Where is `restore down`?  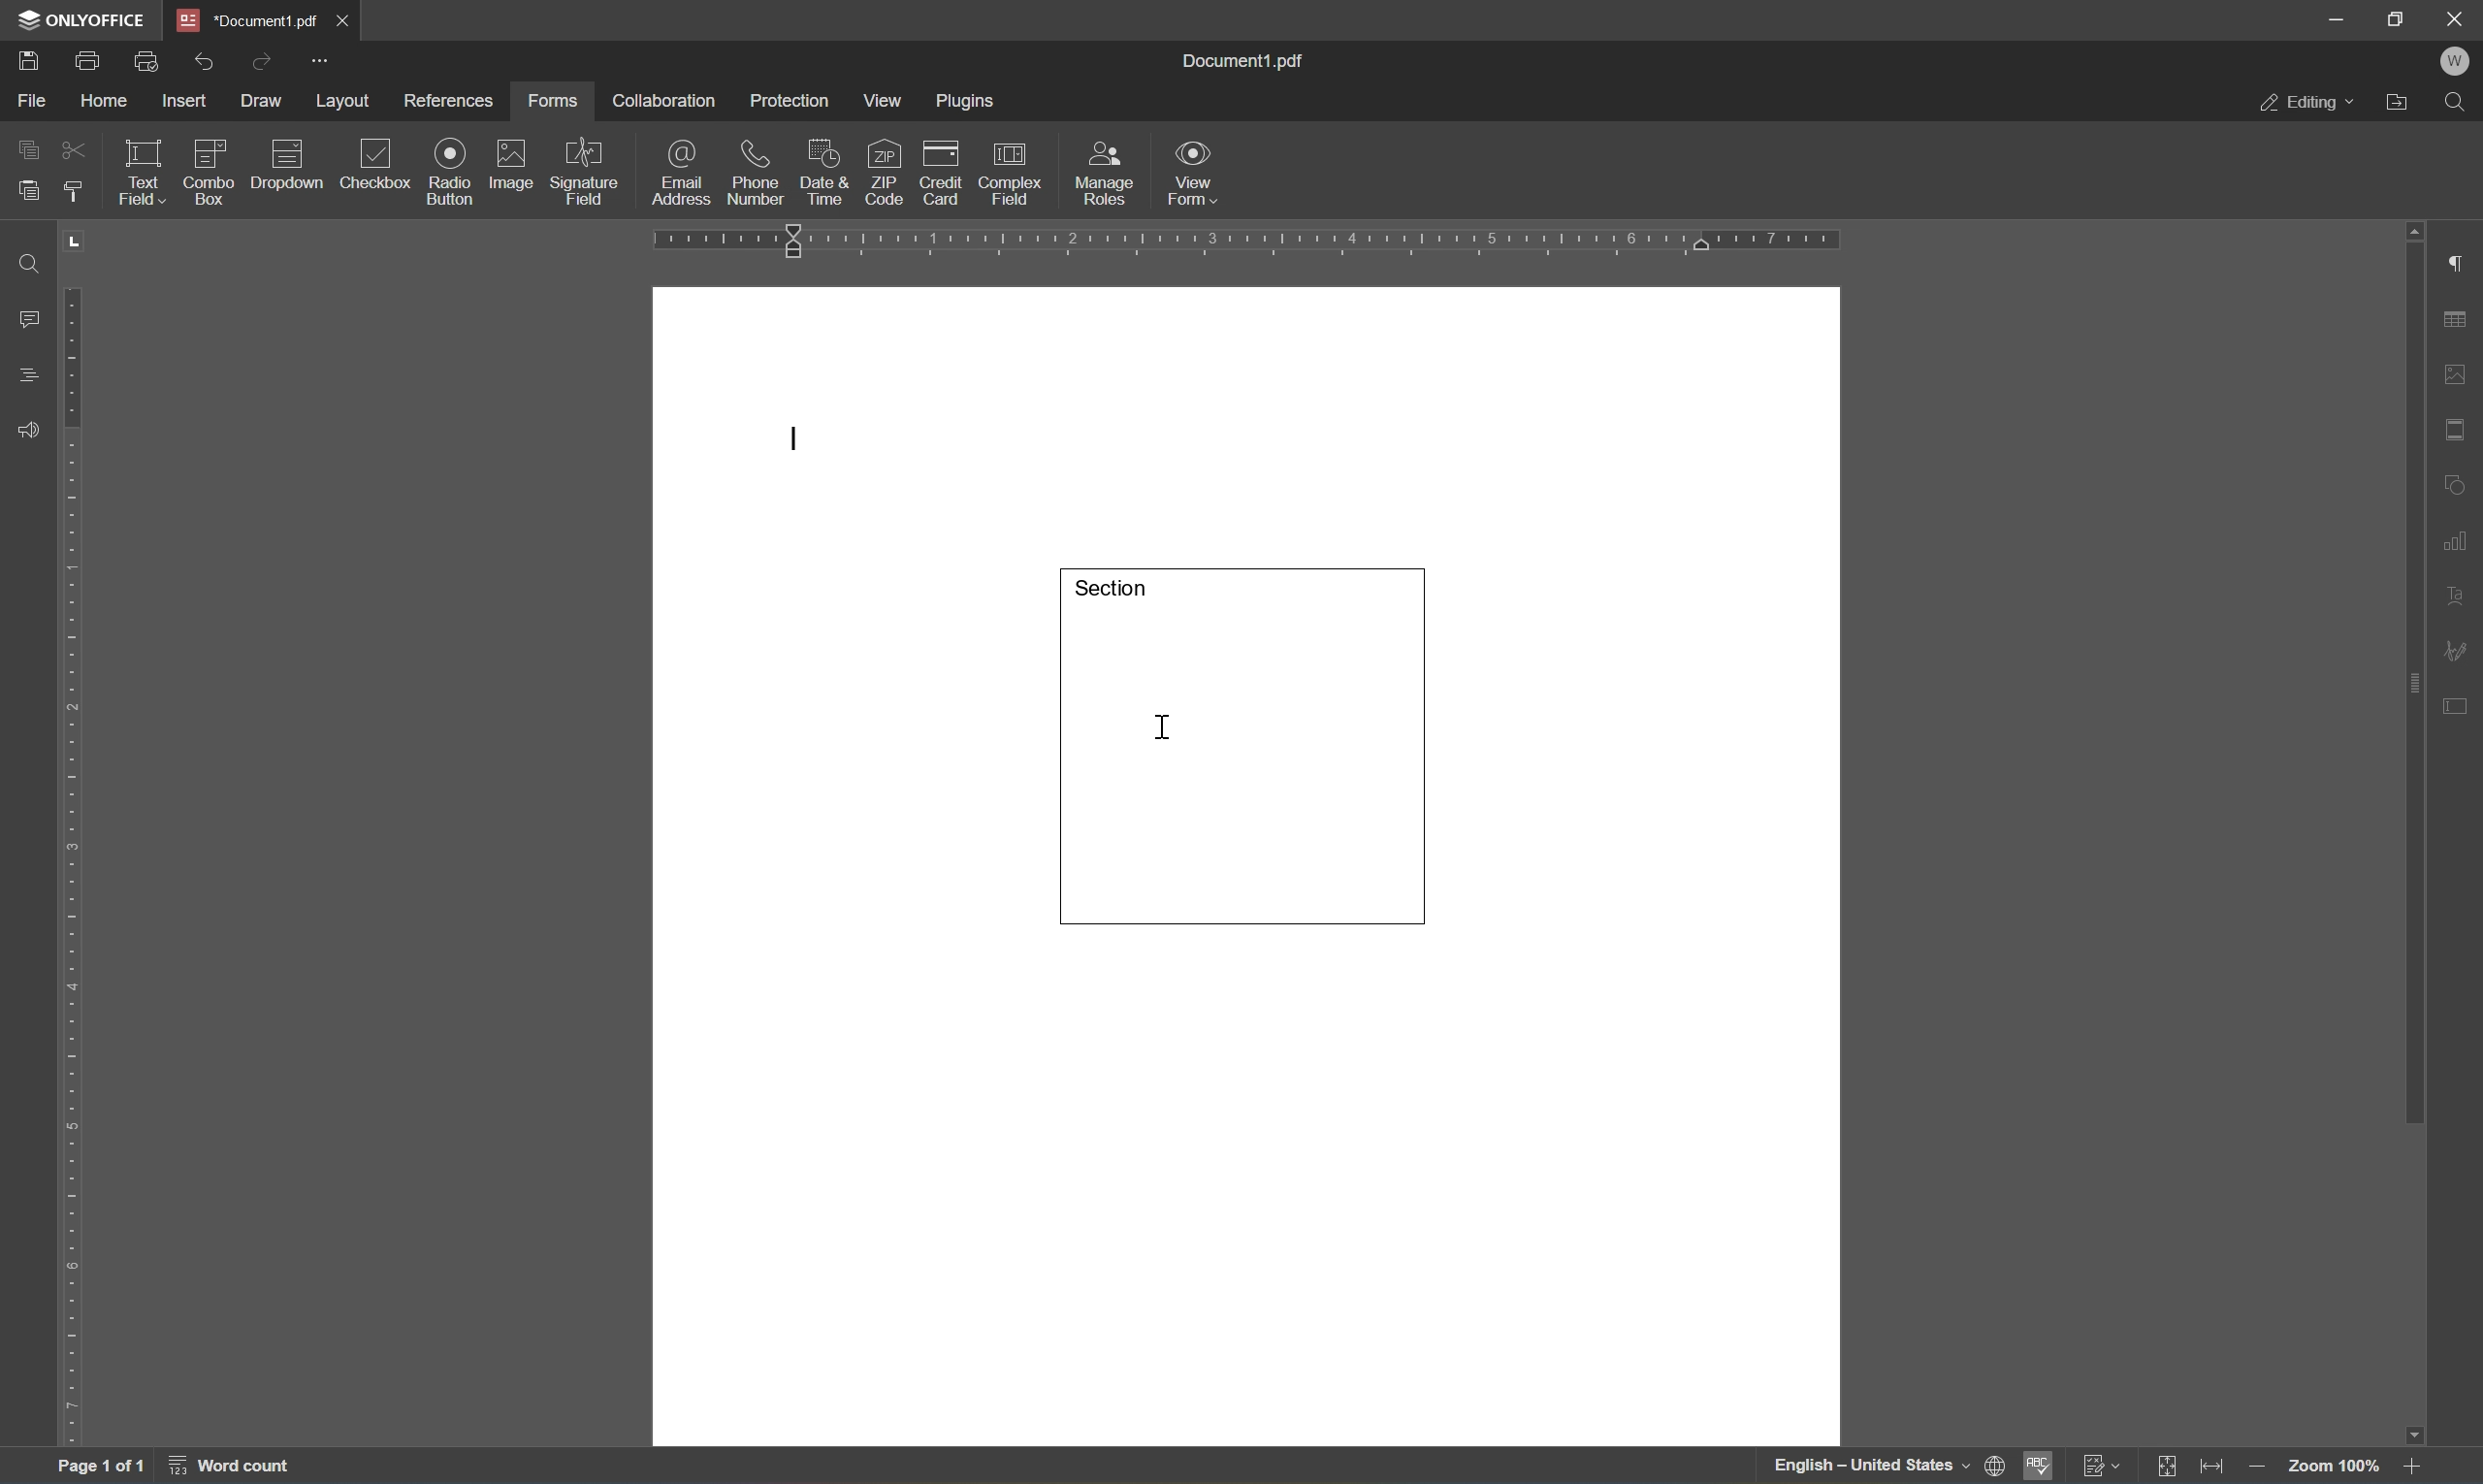
restore down is located at coordinates (2398, 20).